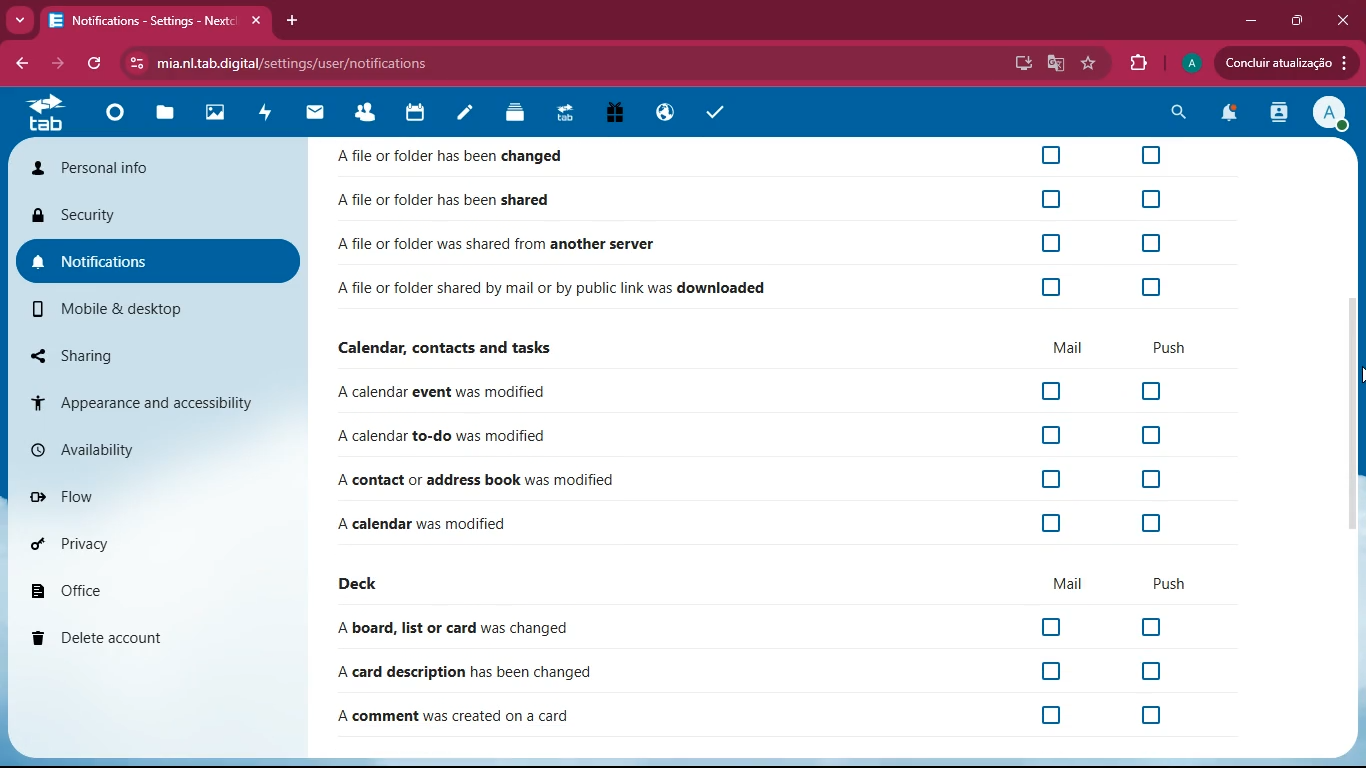  What do you see at coordinates (1149, 198) in the screenshot?
I see `off` at bounding box center [1149, 198].